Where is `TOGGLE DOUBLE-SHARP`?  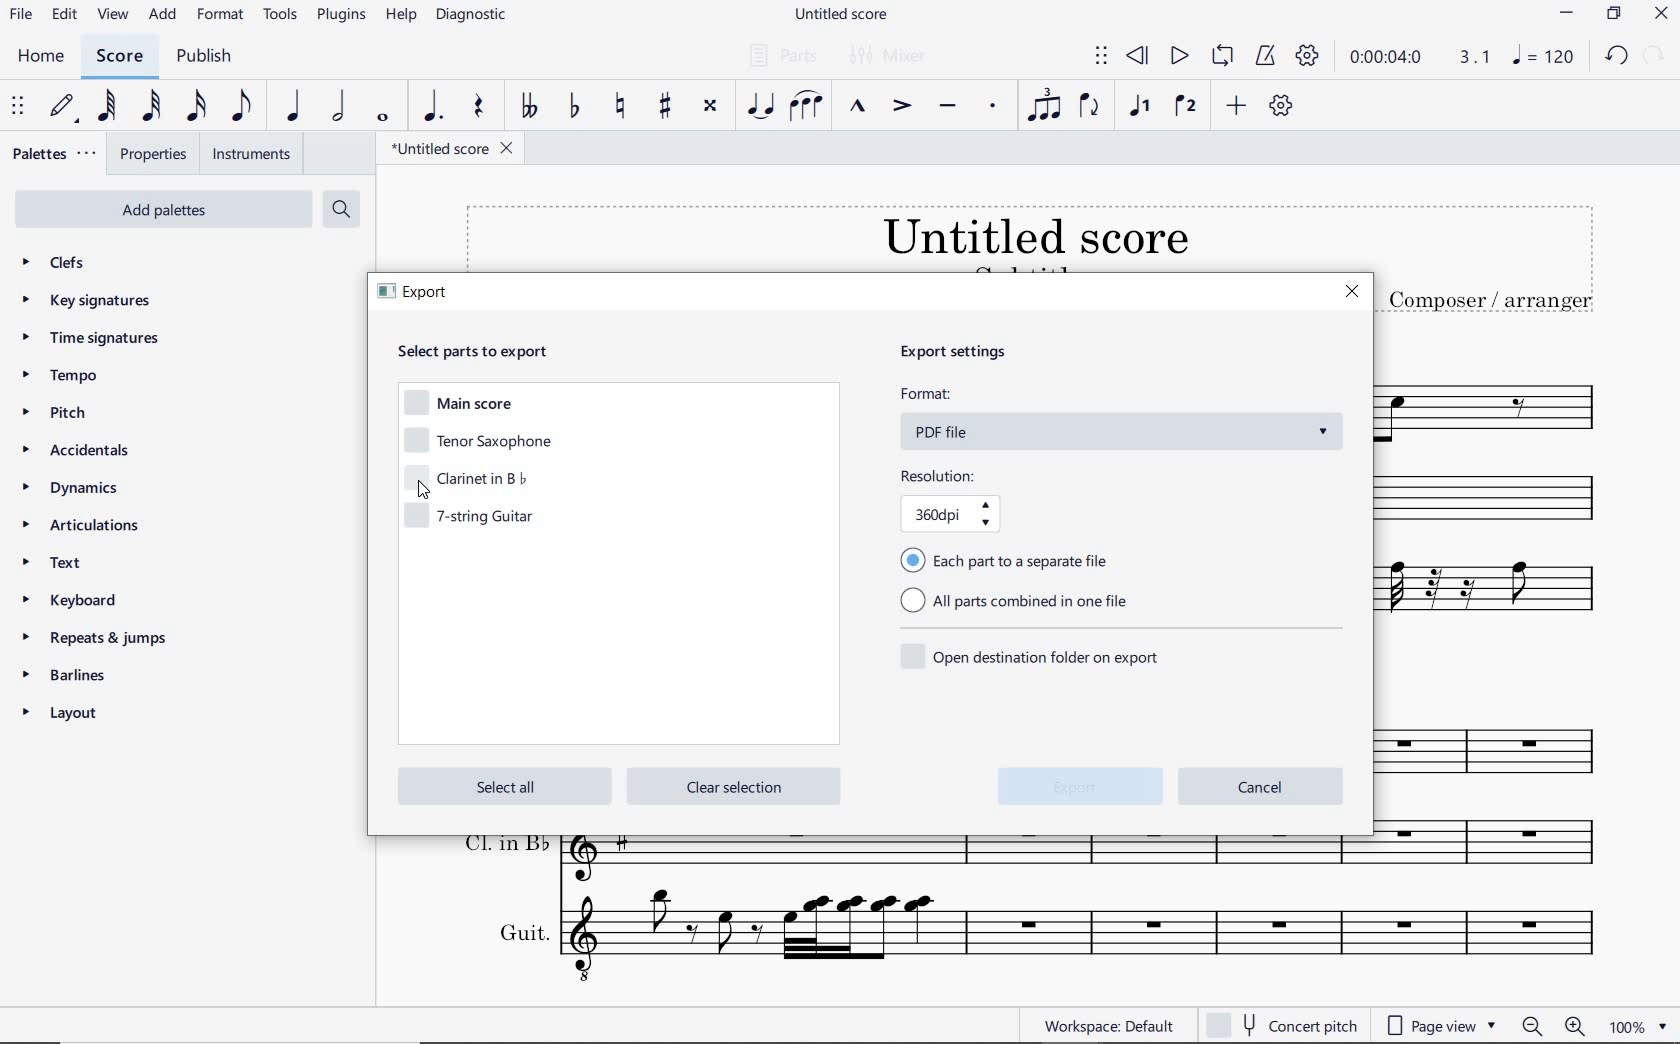
TOGGLE DOUBLE-SHARP is located at coordinates (709, 109).